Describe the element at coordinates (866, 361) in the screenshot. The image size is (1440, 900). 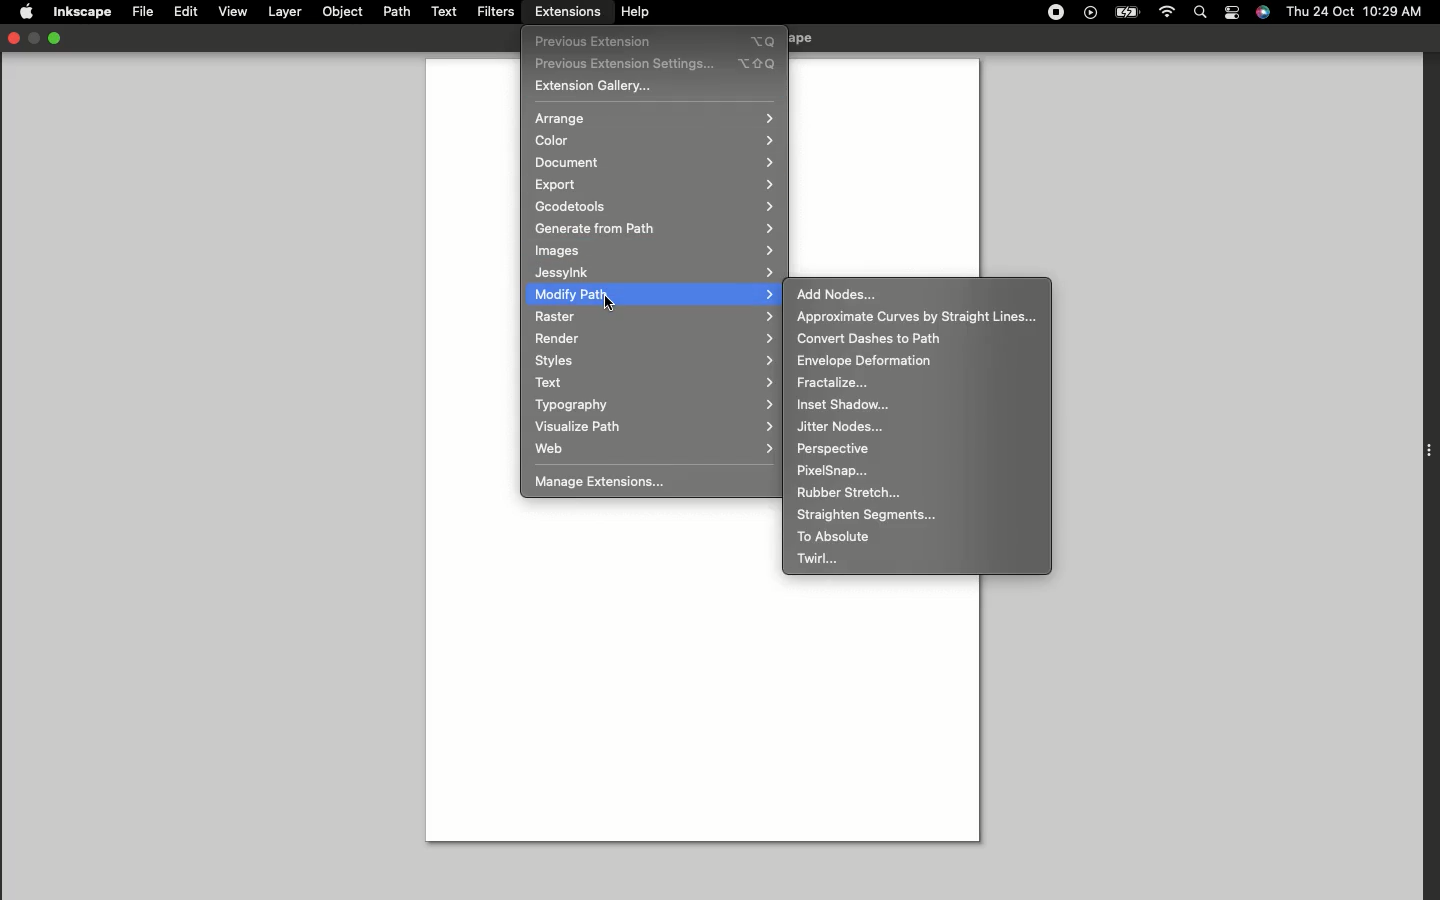
I see `Envelope deformation` at that location.